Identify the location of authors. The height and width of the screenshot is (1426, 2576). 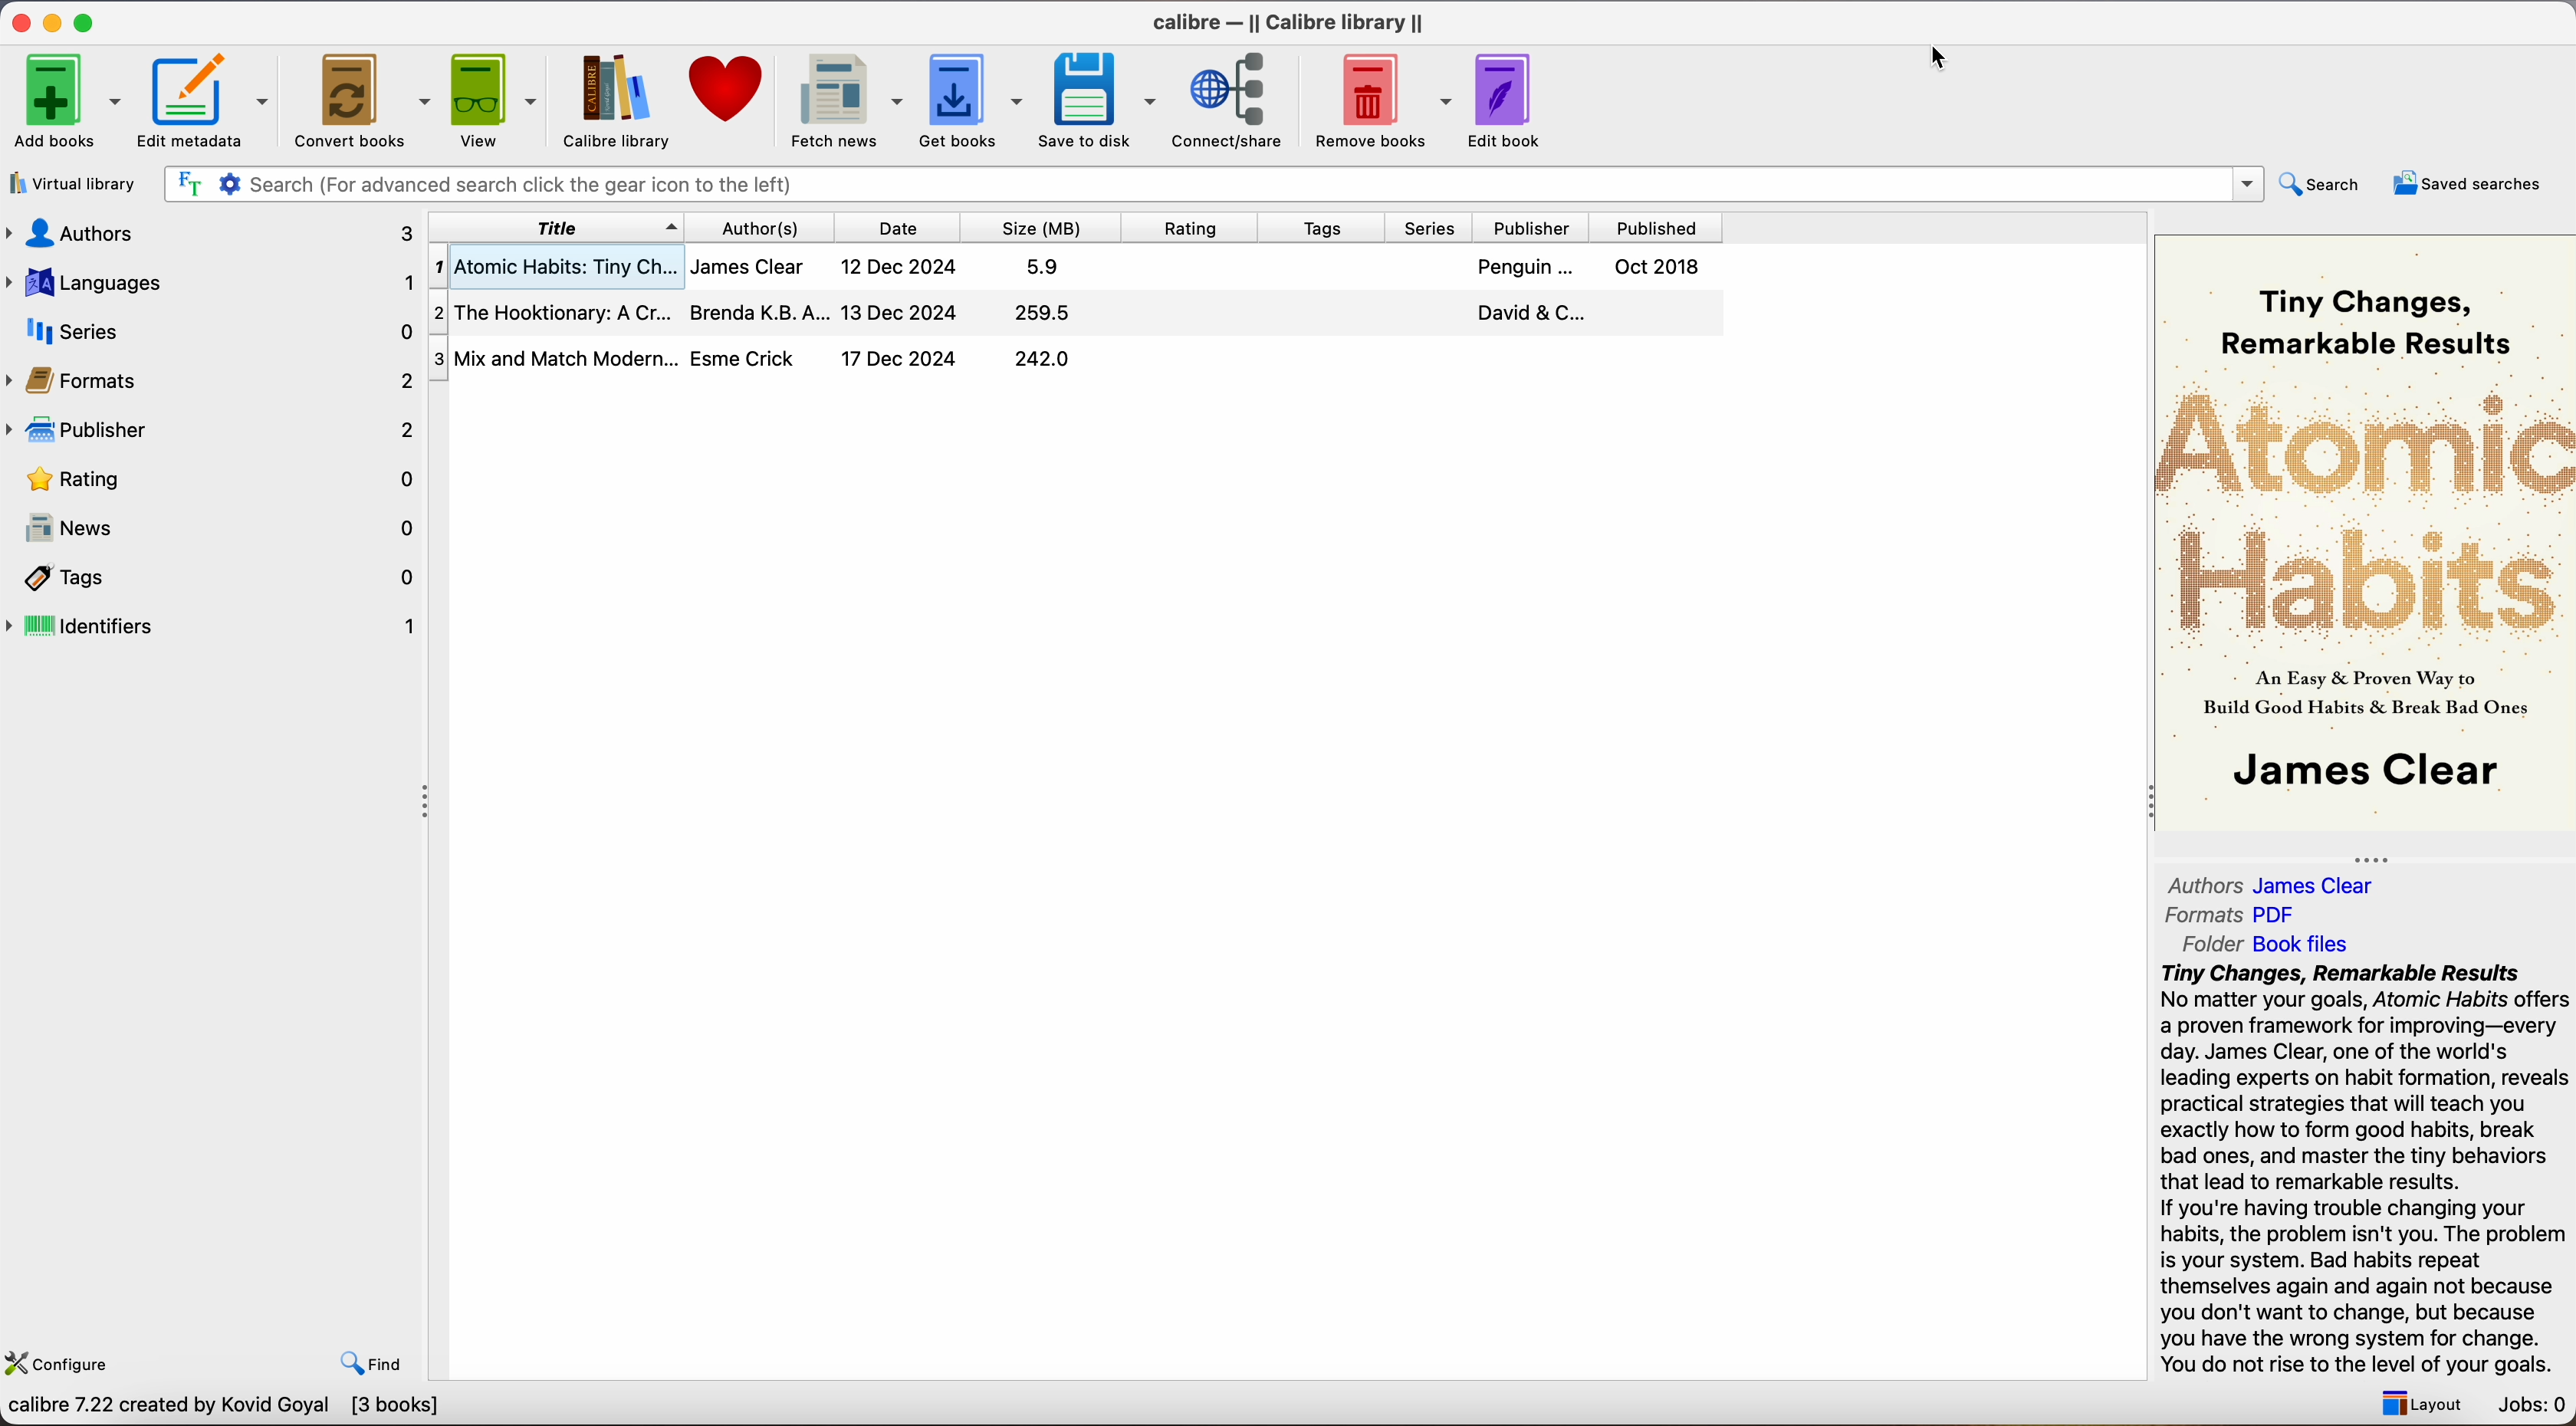
(773, 227).